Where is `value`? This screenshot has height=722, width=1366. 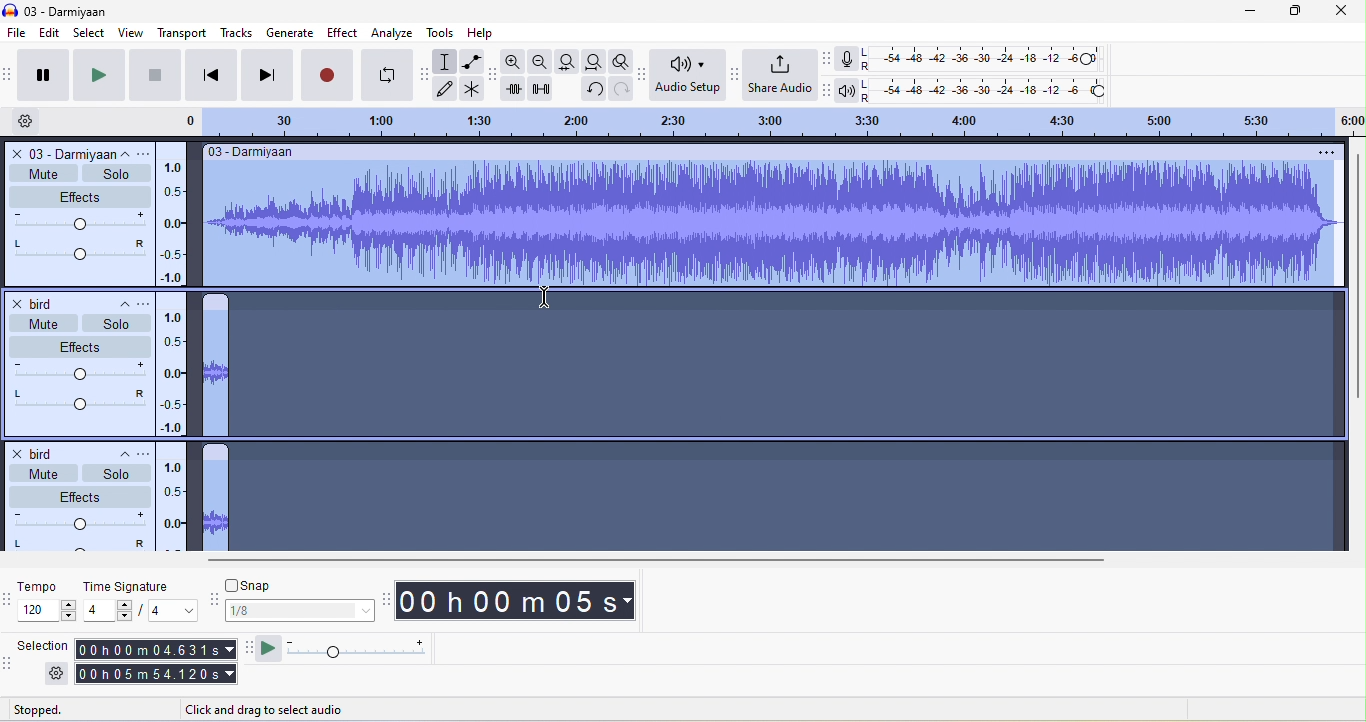 value is located at coordinates (106, 612).